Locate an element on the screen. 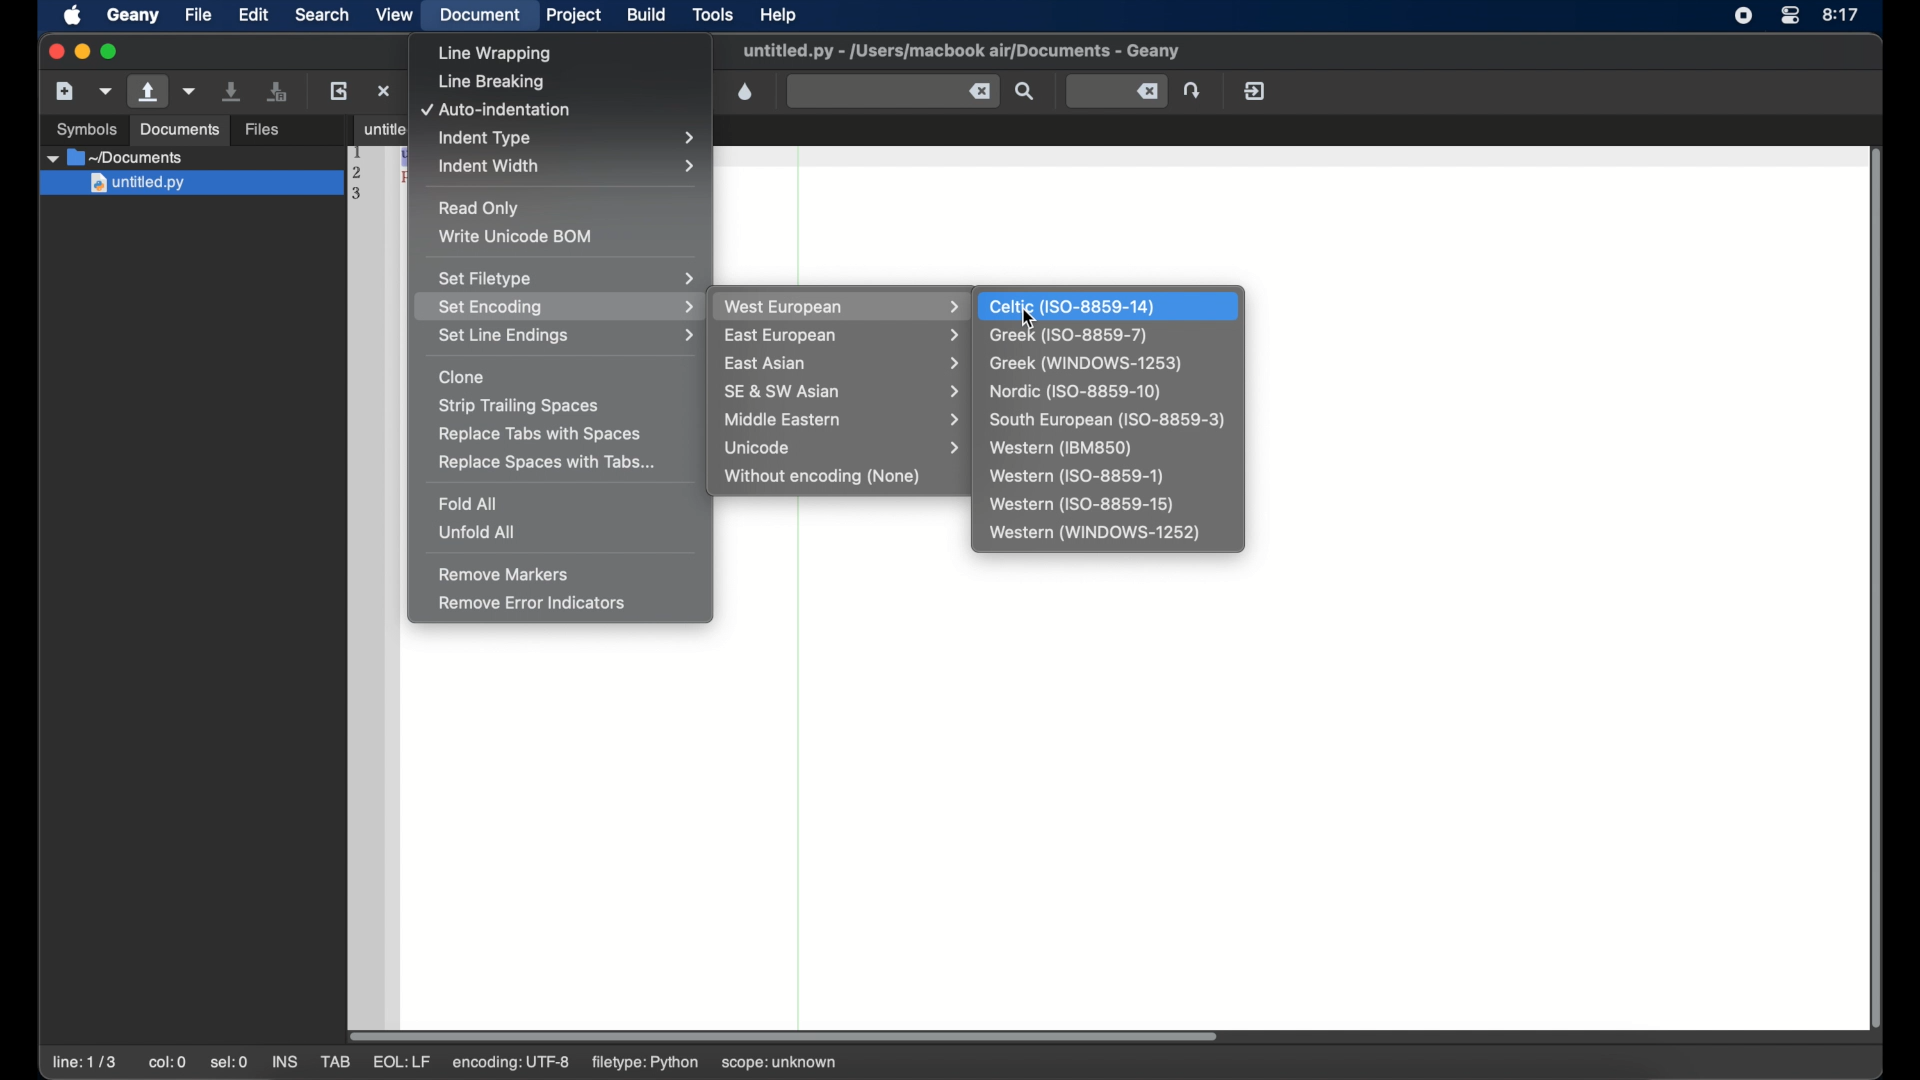 Image resolution: width=1920 pixels, height=1080 pixels. tab is located at coordinates (334, 1062).